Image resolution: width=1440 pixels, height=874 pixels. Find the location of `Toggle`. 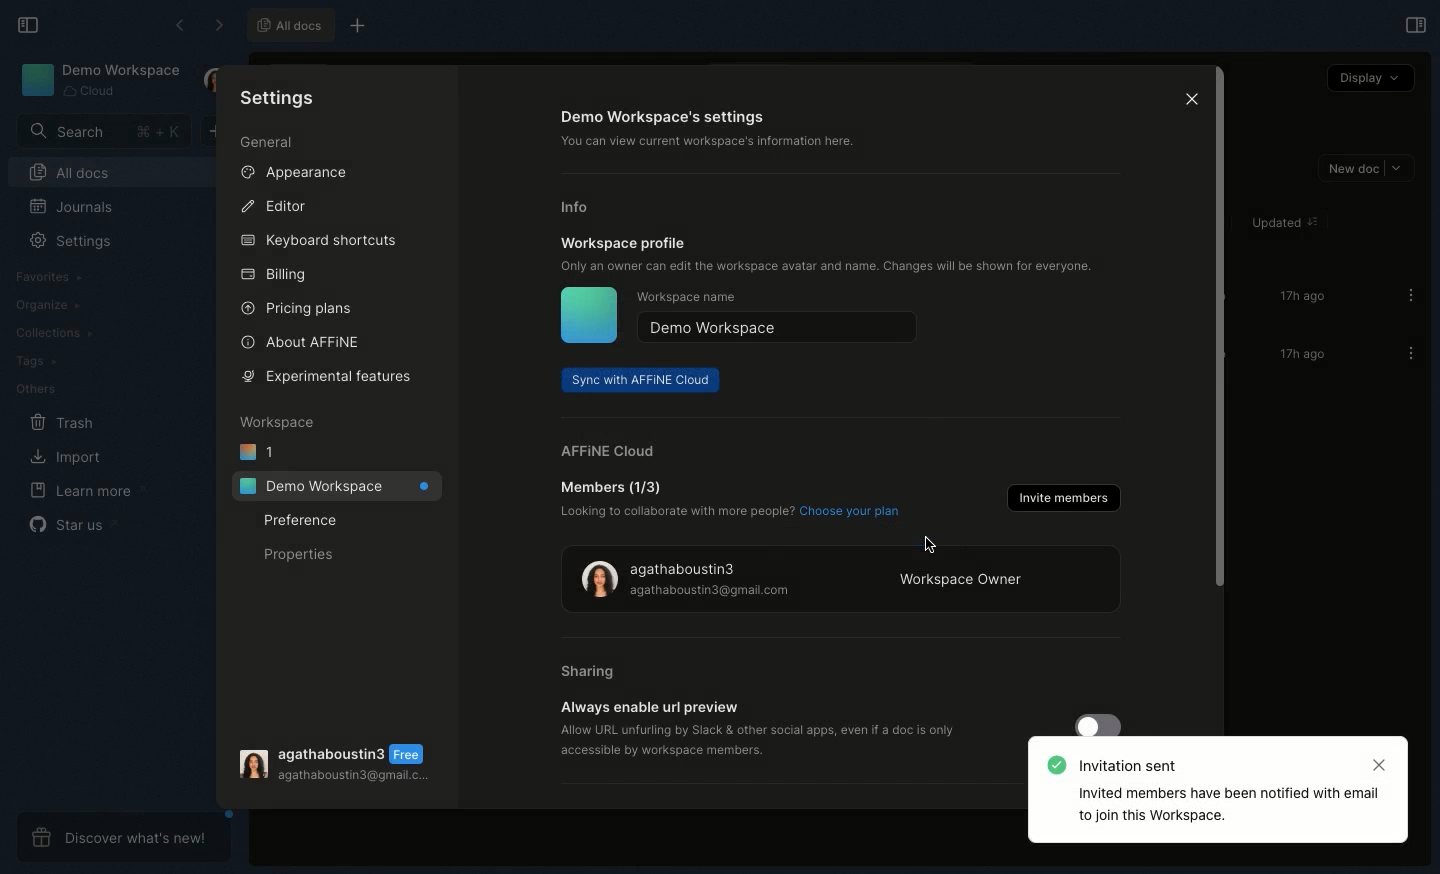

Toggle is located at coordinates (1103, 724).